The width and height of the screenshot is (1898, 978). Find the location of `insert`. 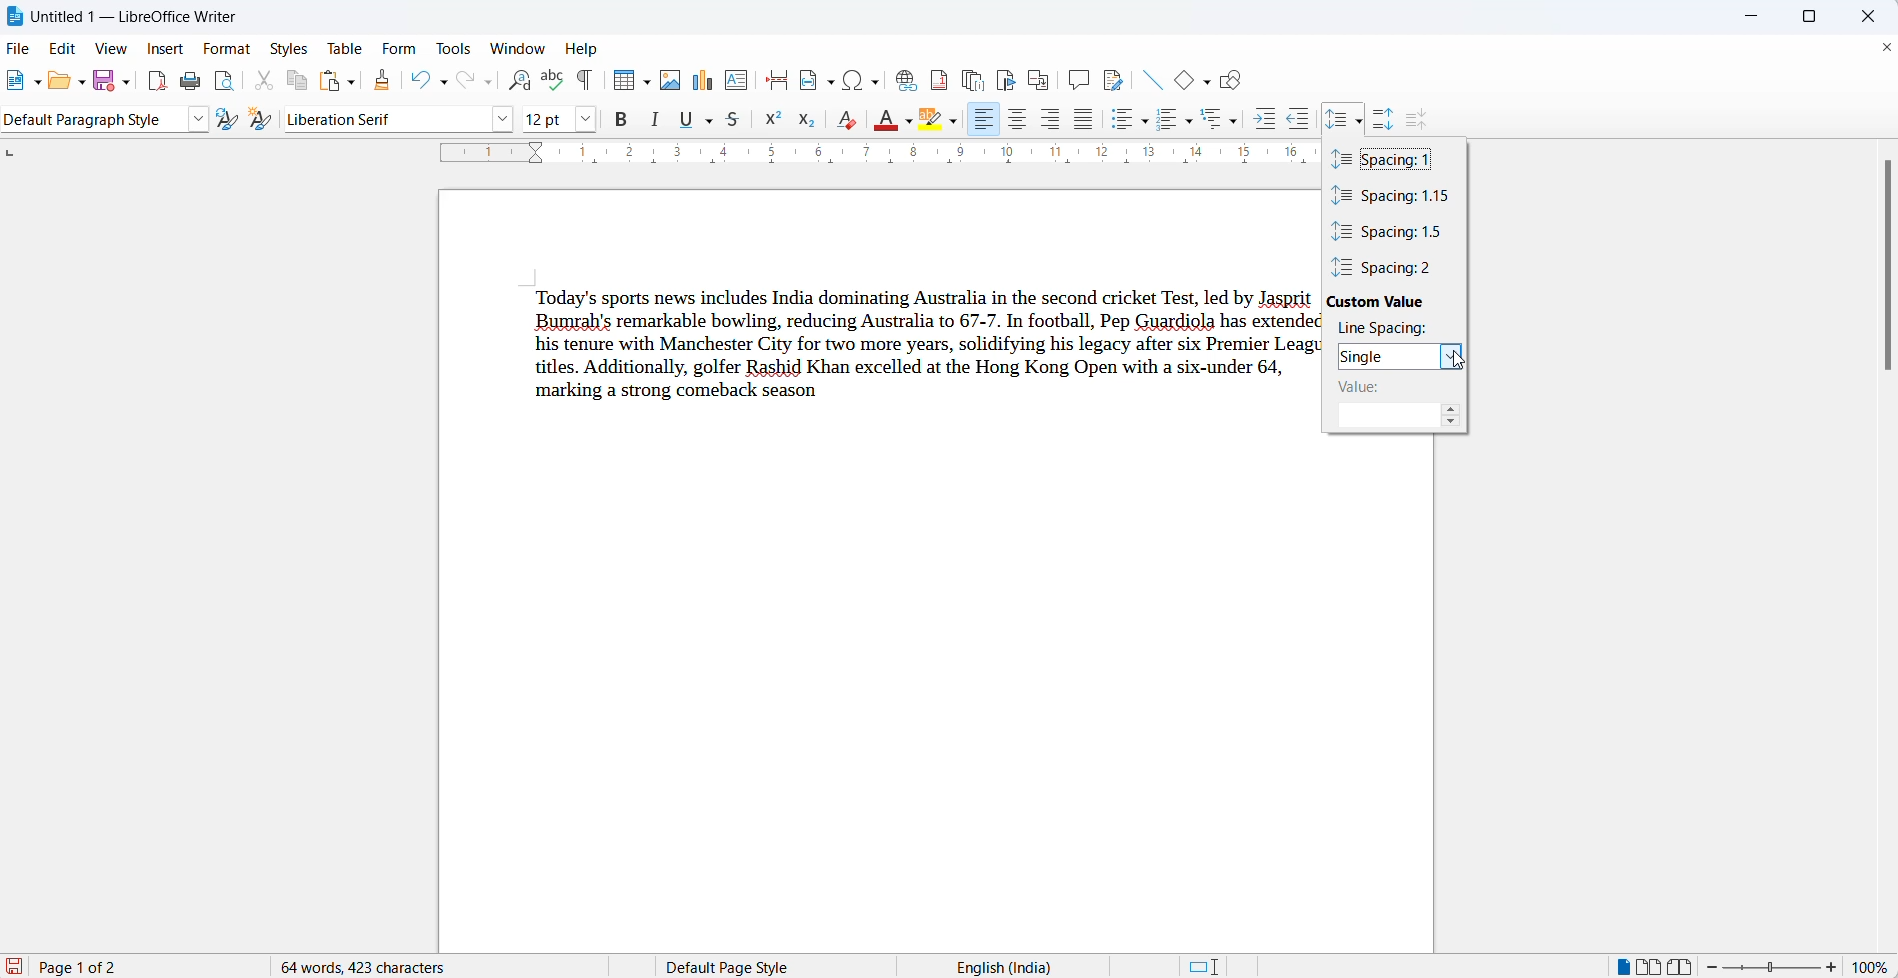

insert is located at coordinates (167, 48).